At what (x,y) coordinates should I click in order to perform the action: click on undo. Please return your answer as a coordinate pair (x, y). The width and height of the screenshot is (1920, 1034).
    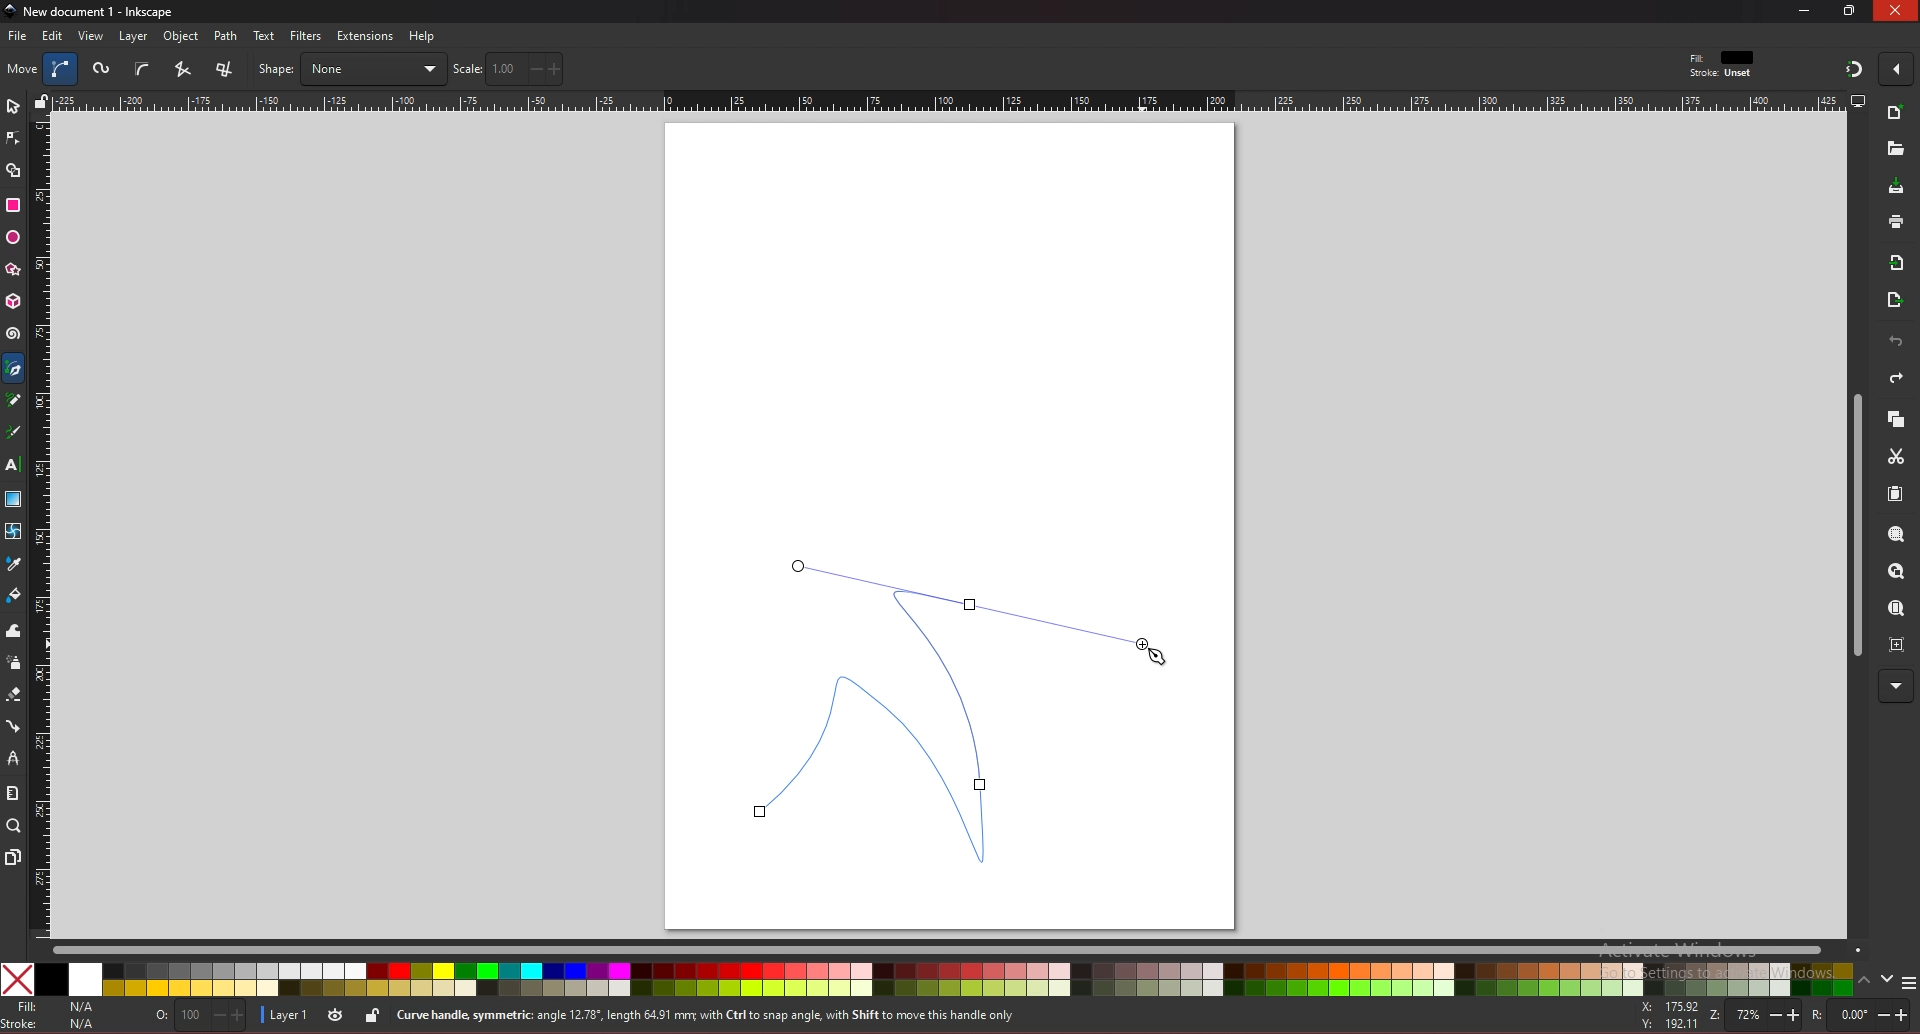
    Looking at the image, I should click on (1896, 342).